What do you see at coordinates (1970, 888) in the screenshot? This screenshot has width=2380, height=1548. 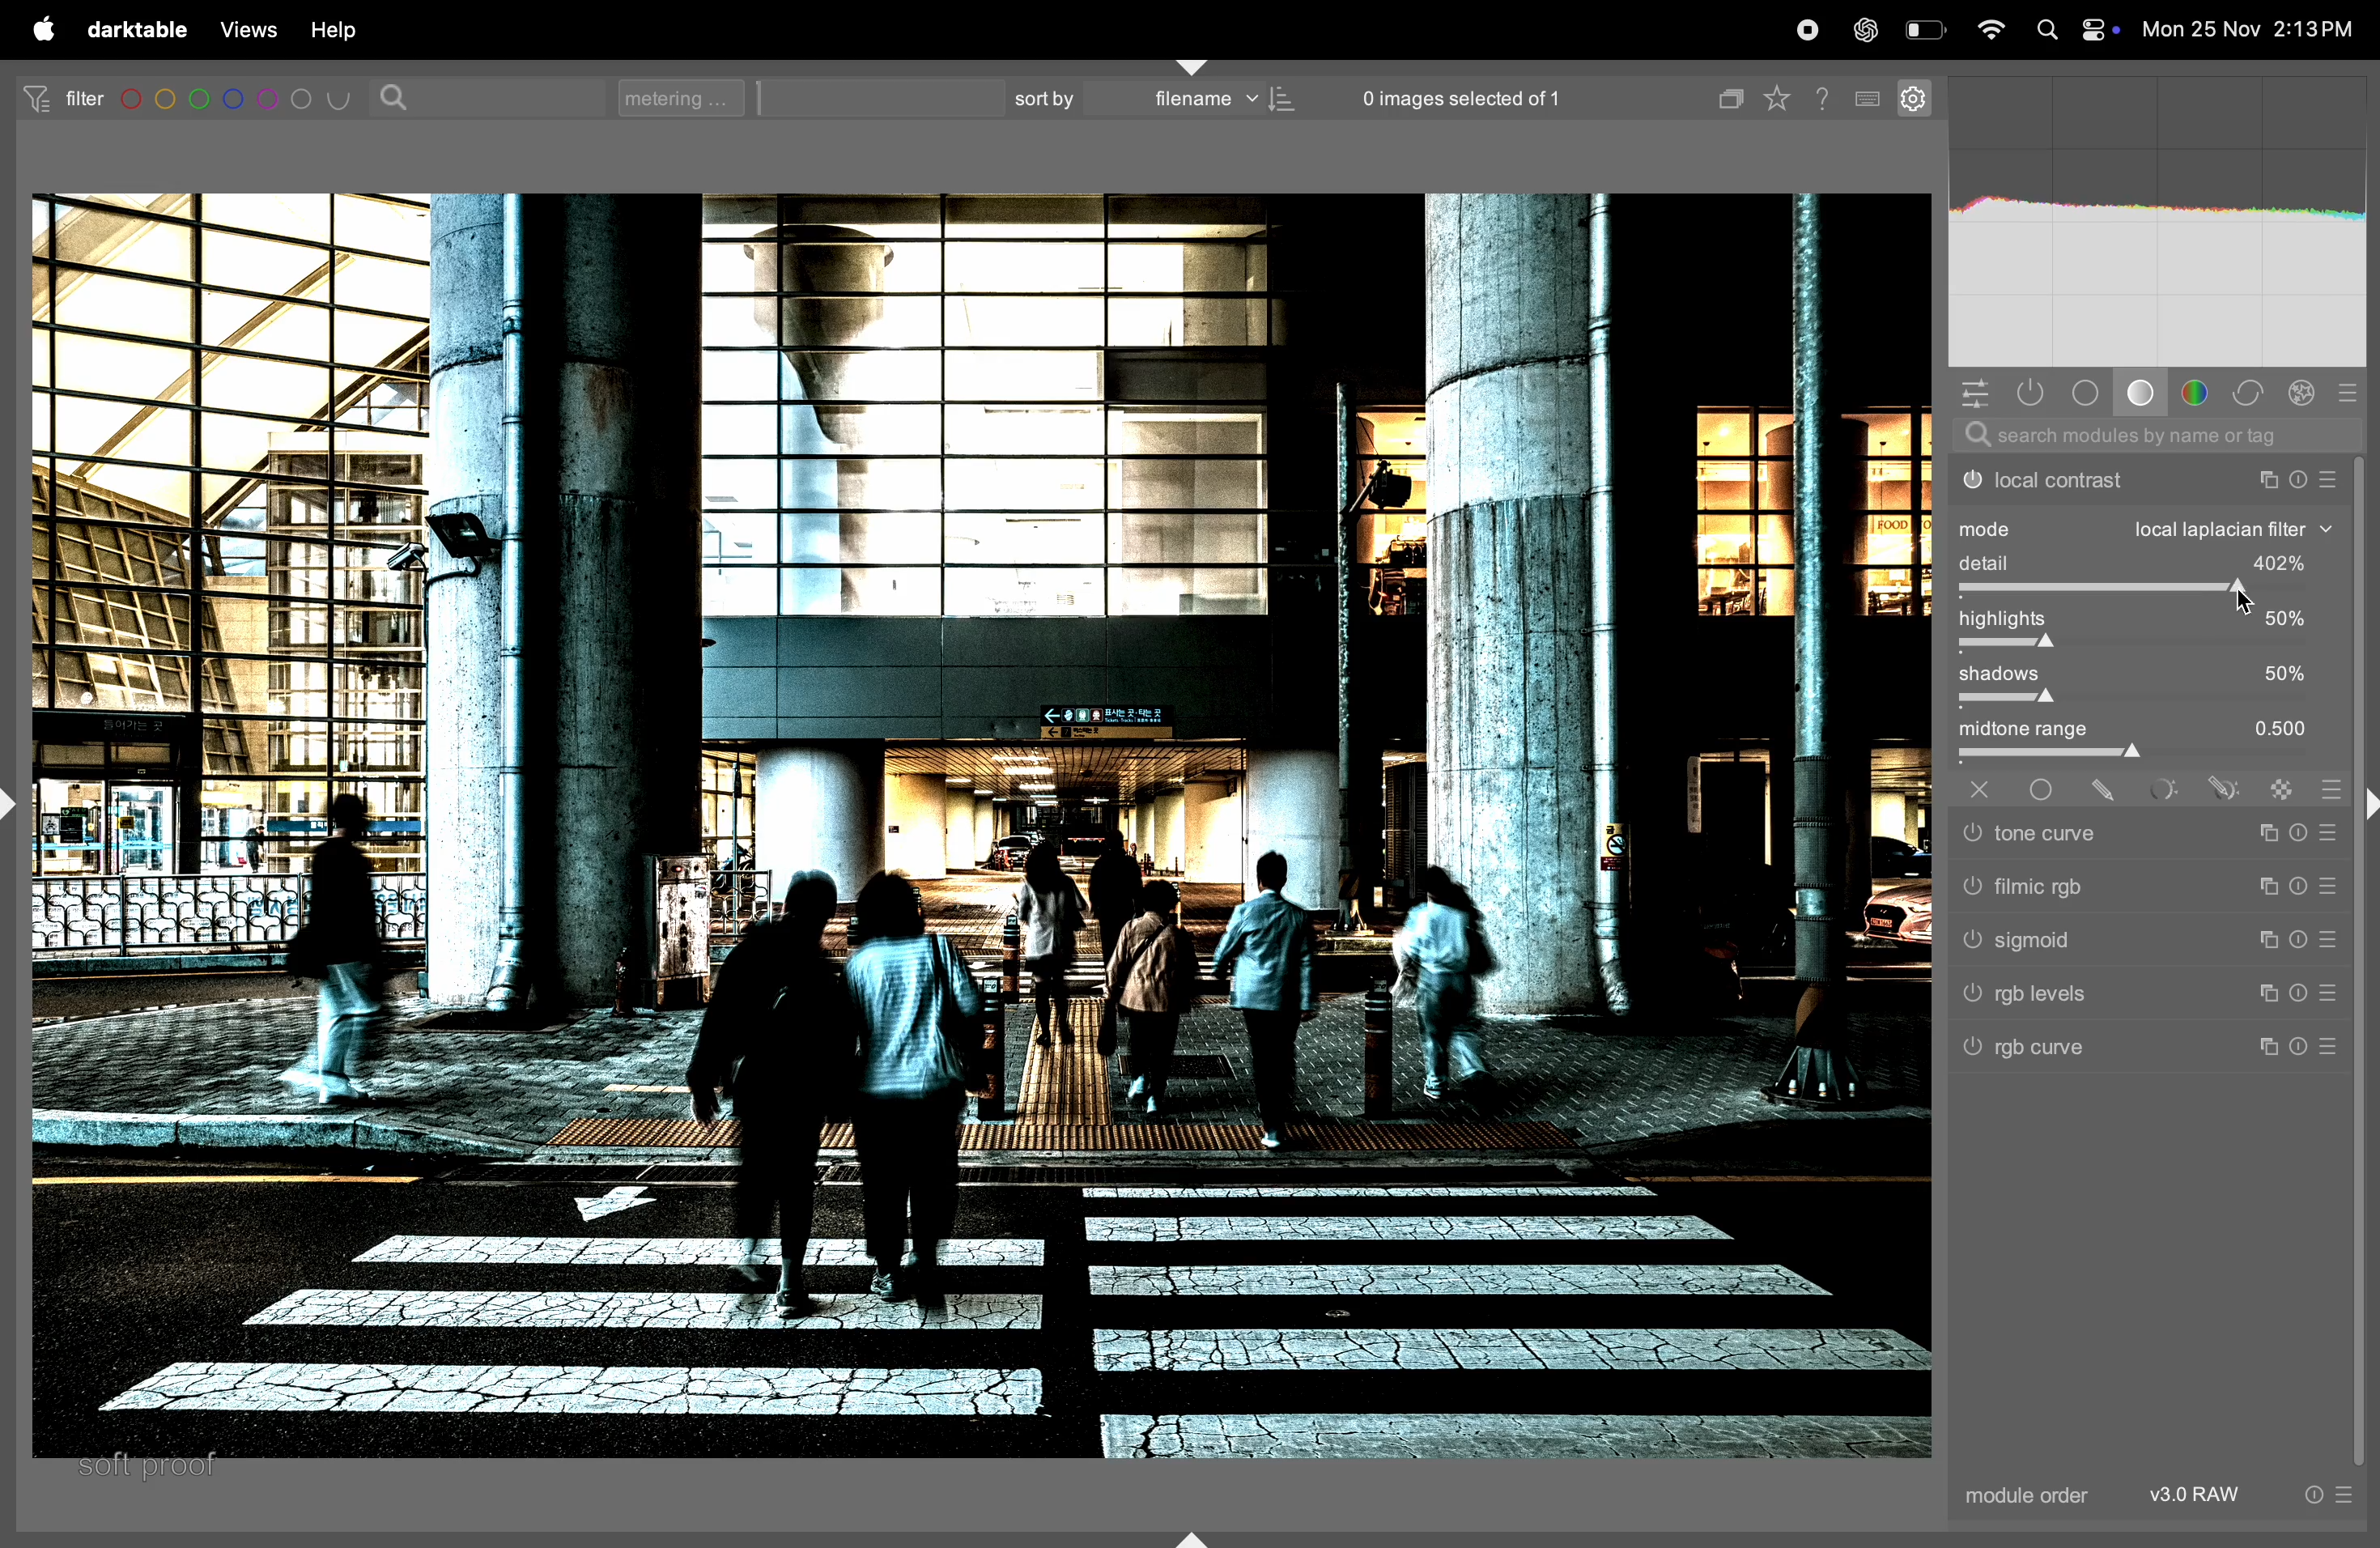 I see `filmic rgb switched off` at bounding box center [1970, 888].